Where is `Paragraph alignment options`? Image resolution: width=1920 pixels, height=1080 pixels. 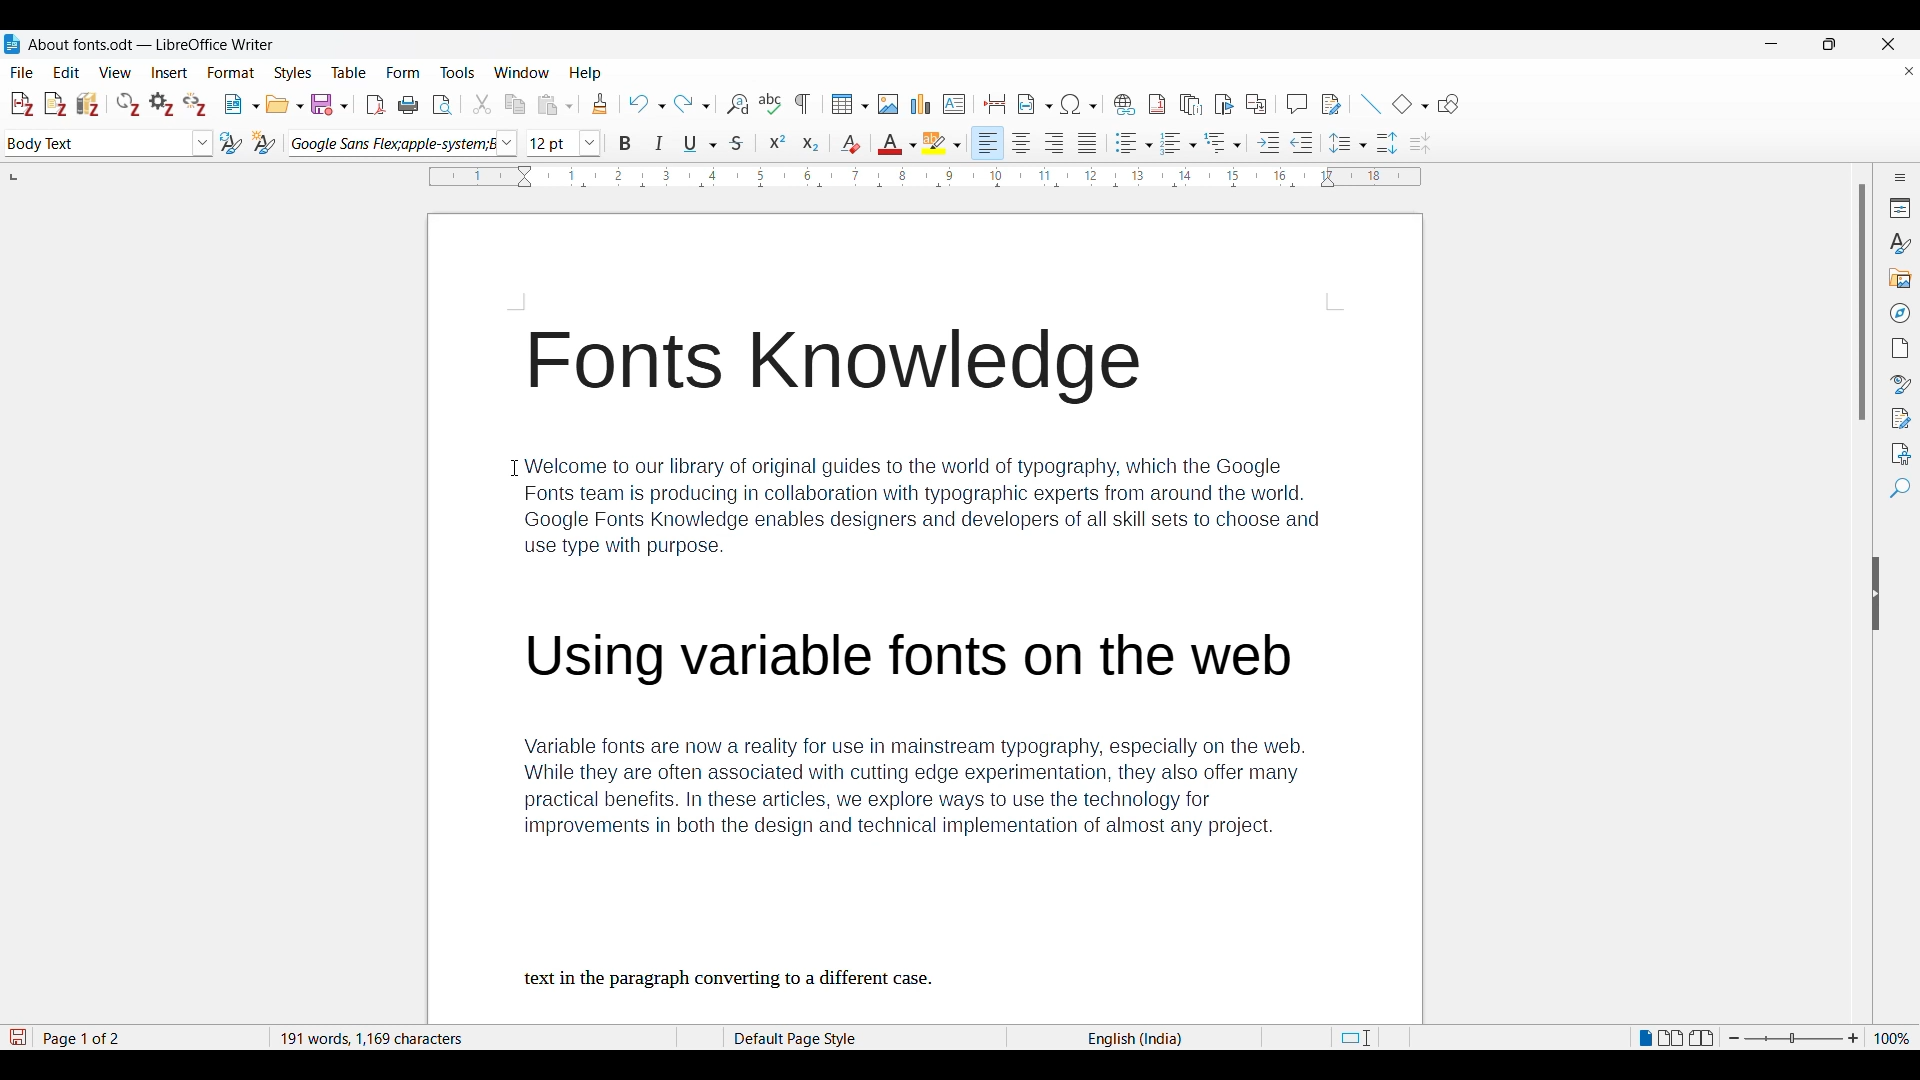 Paragraph alignment options is located at coordinates (1036, 143).